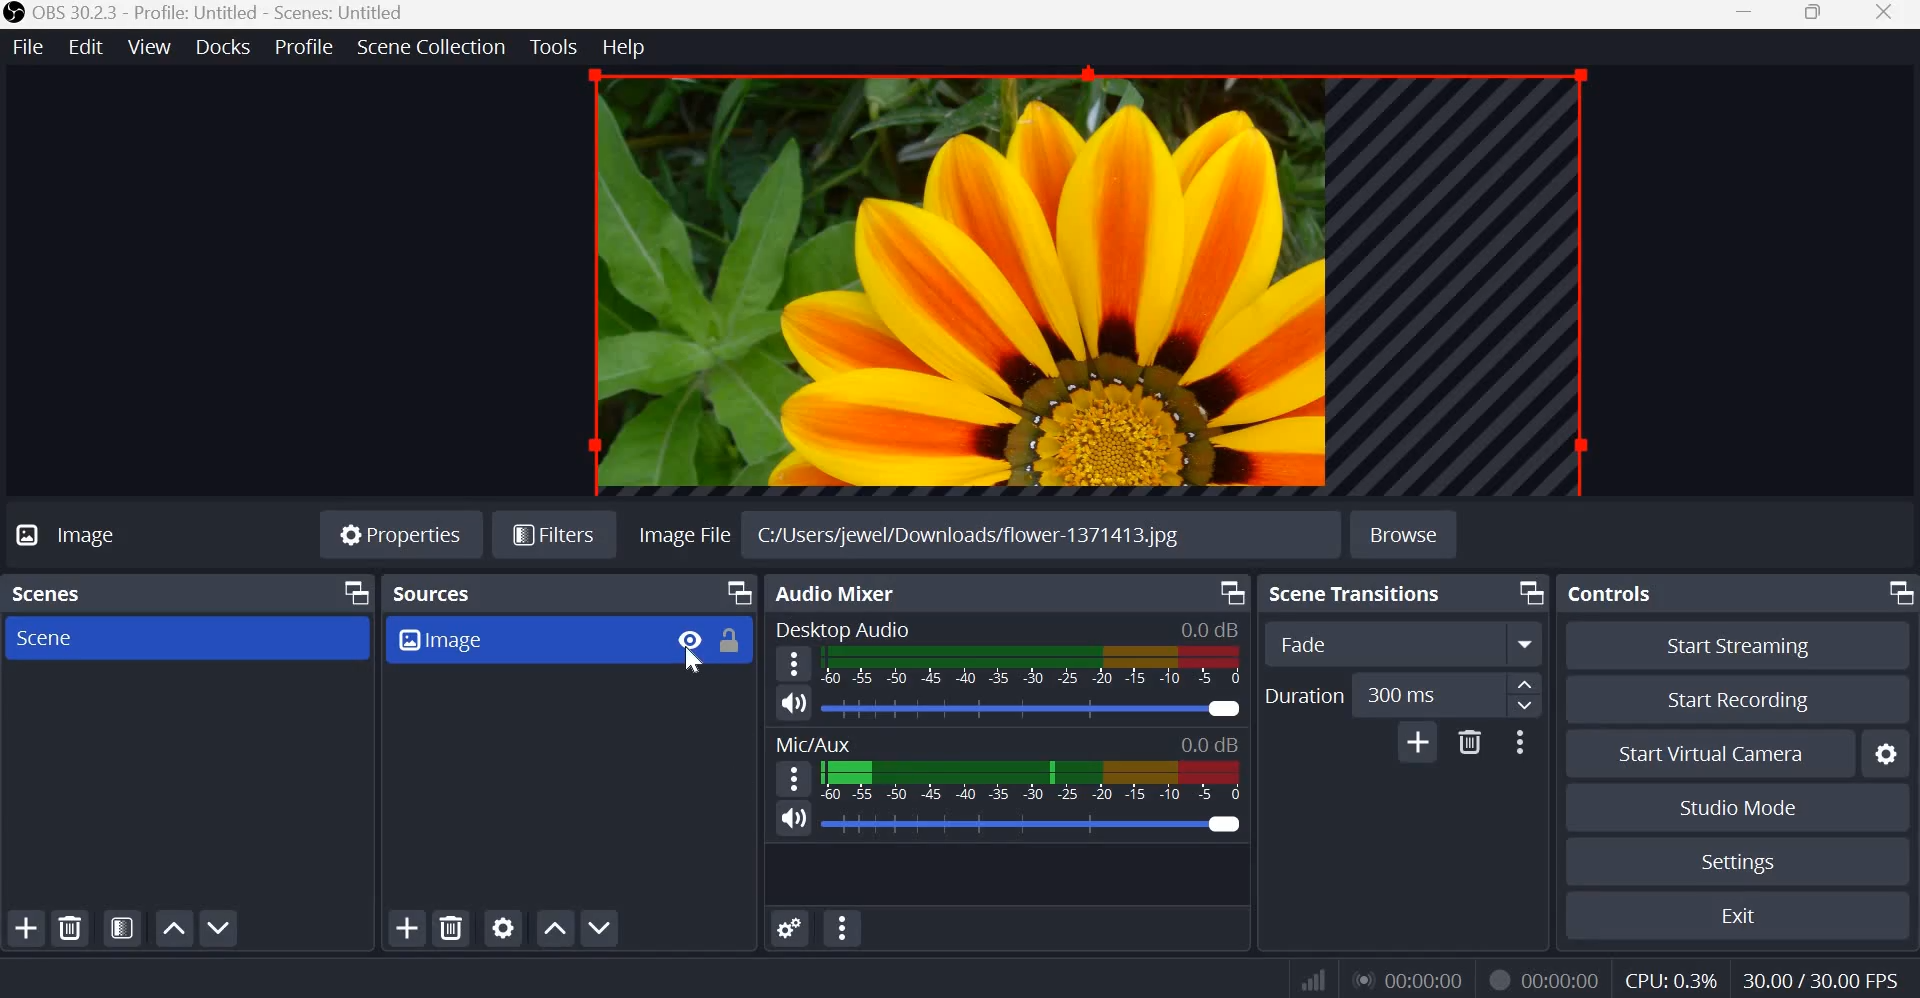 The height and width of the screenshot is (998, 1920). I want to click on , so click(1738, 700).